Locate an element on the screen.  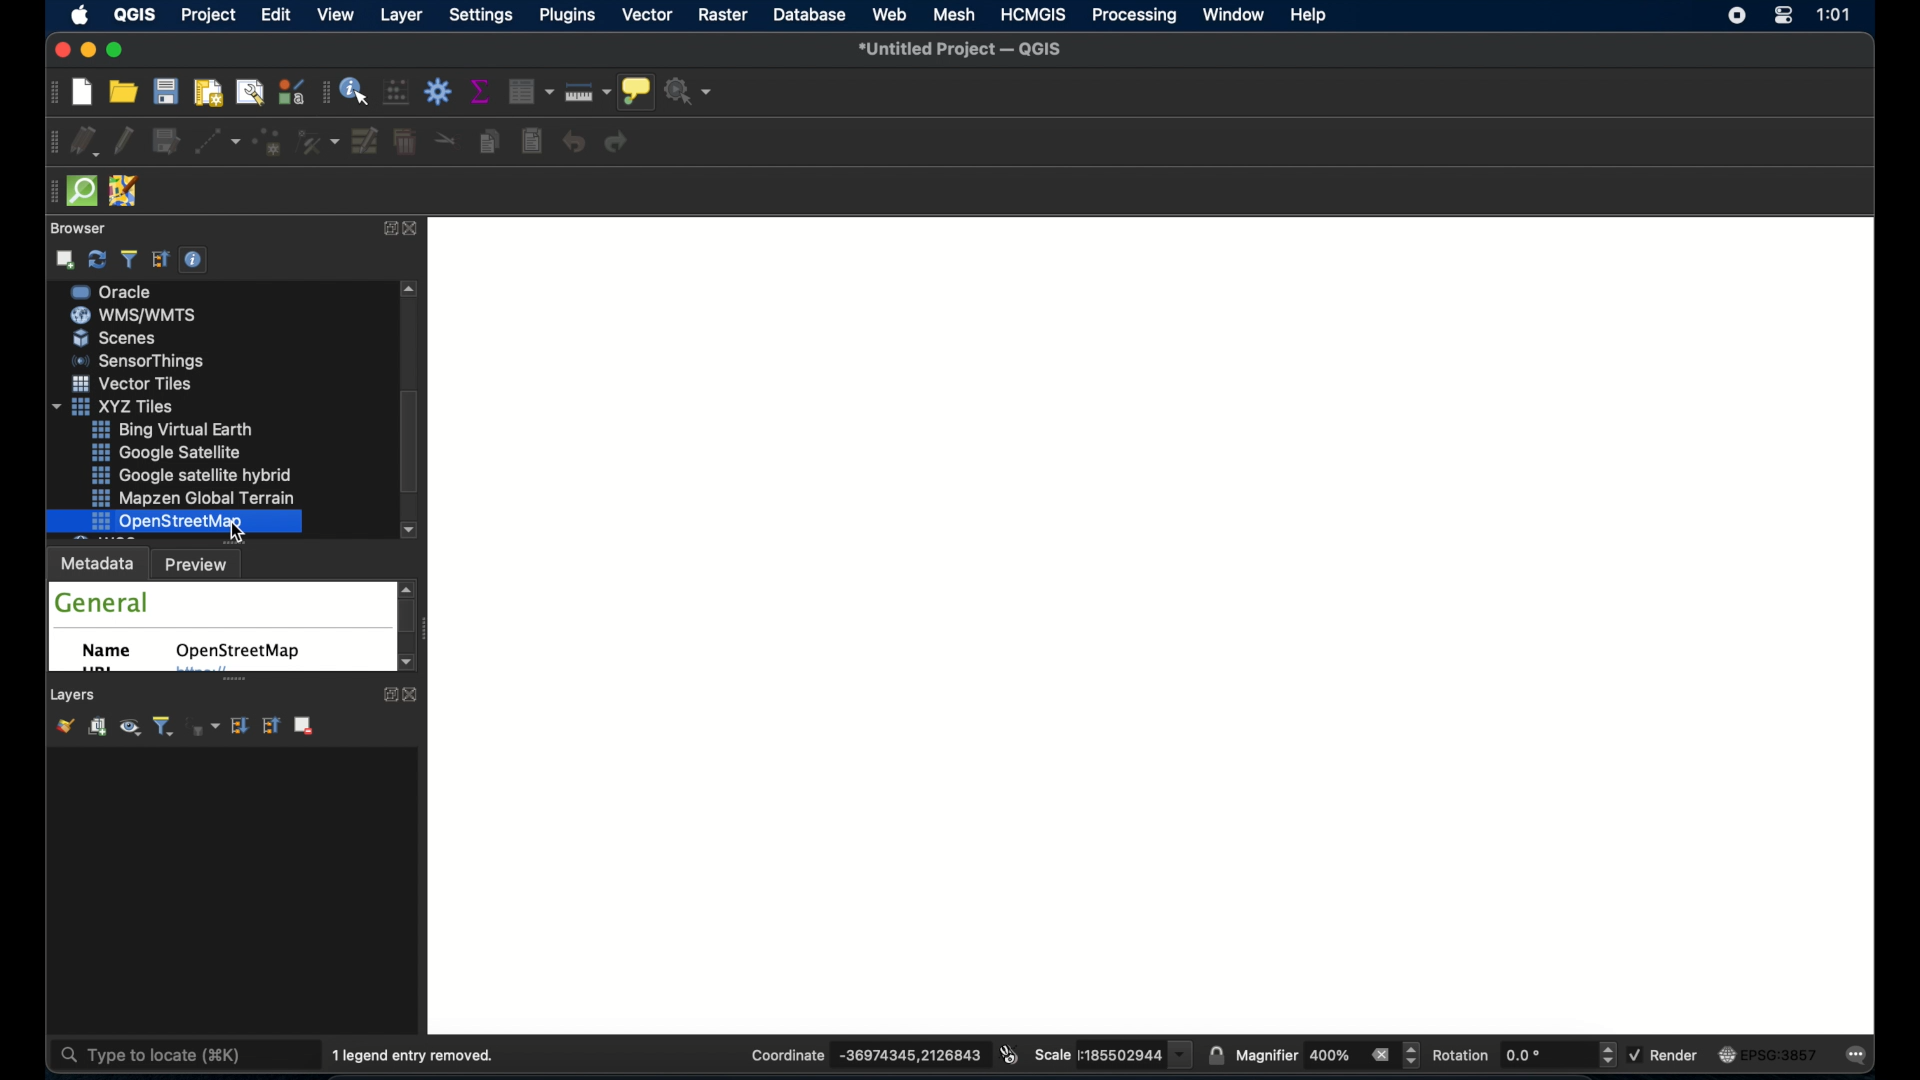
drag handle is located at coordinates (45, 189).